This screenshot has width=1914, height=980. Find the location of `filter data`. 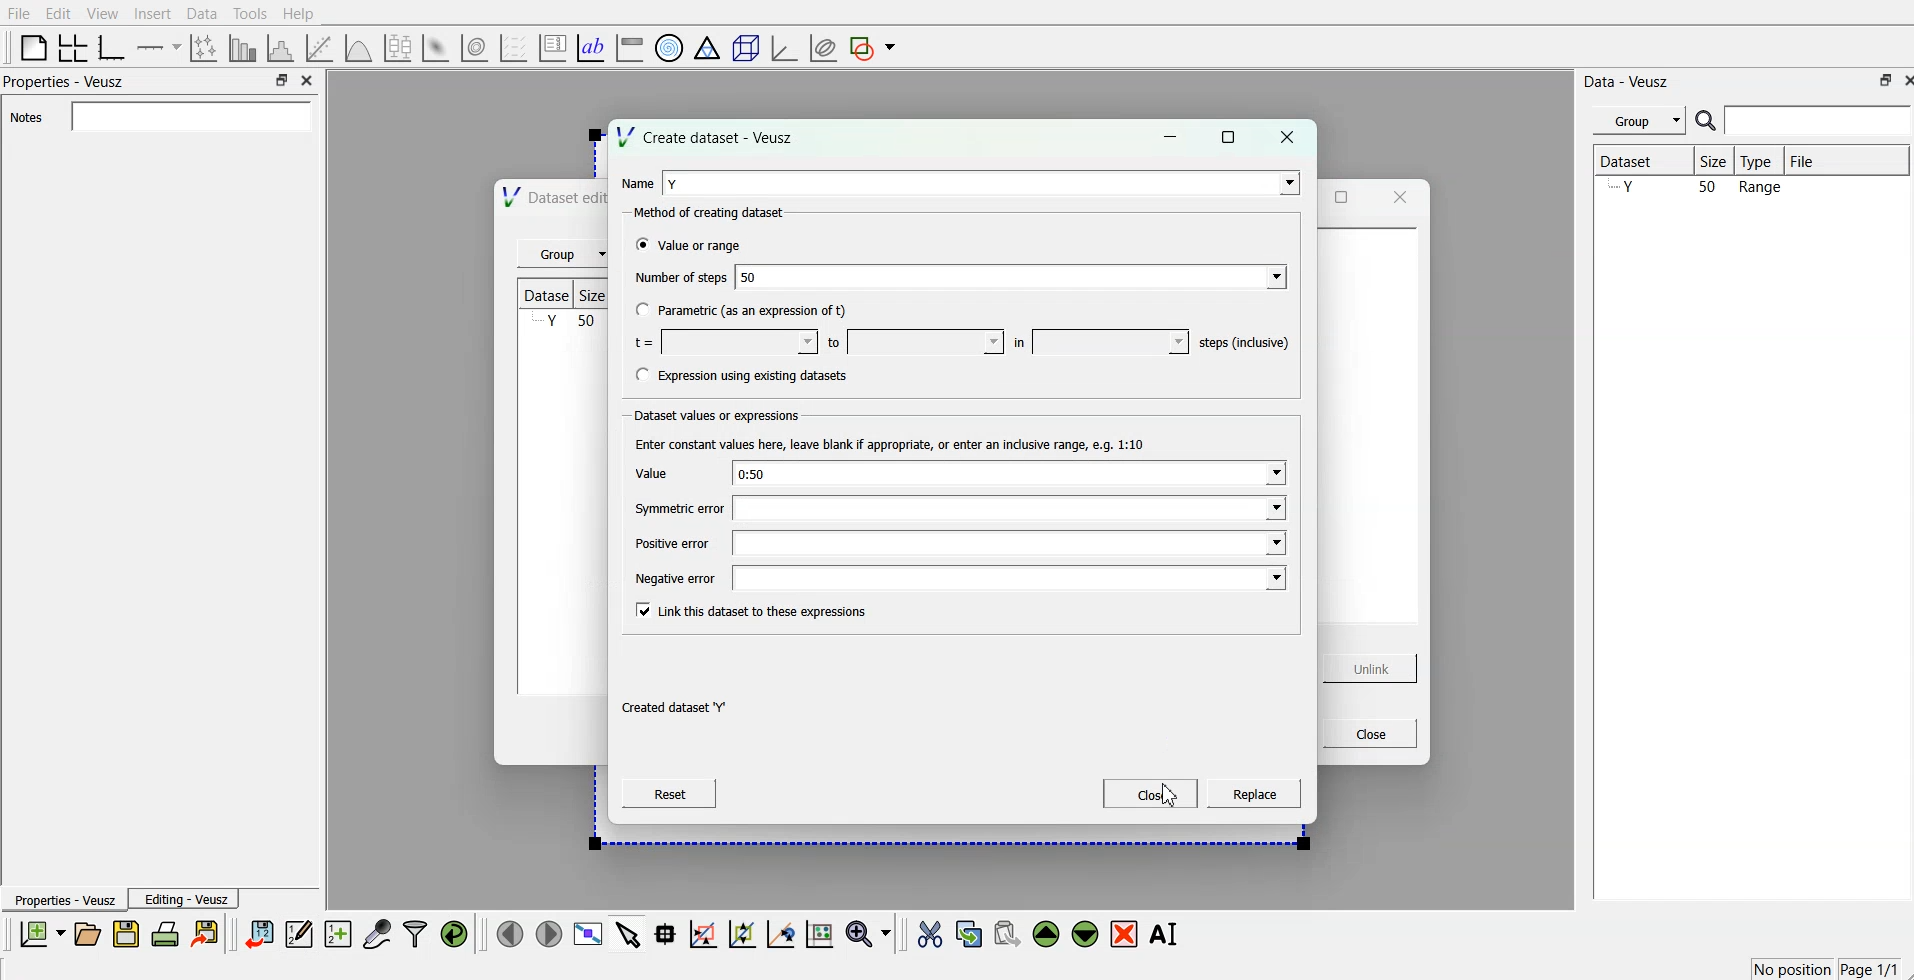

filter data is located at coordinates (415, 934).